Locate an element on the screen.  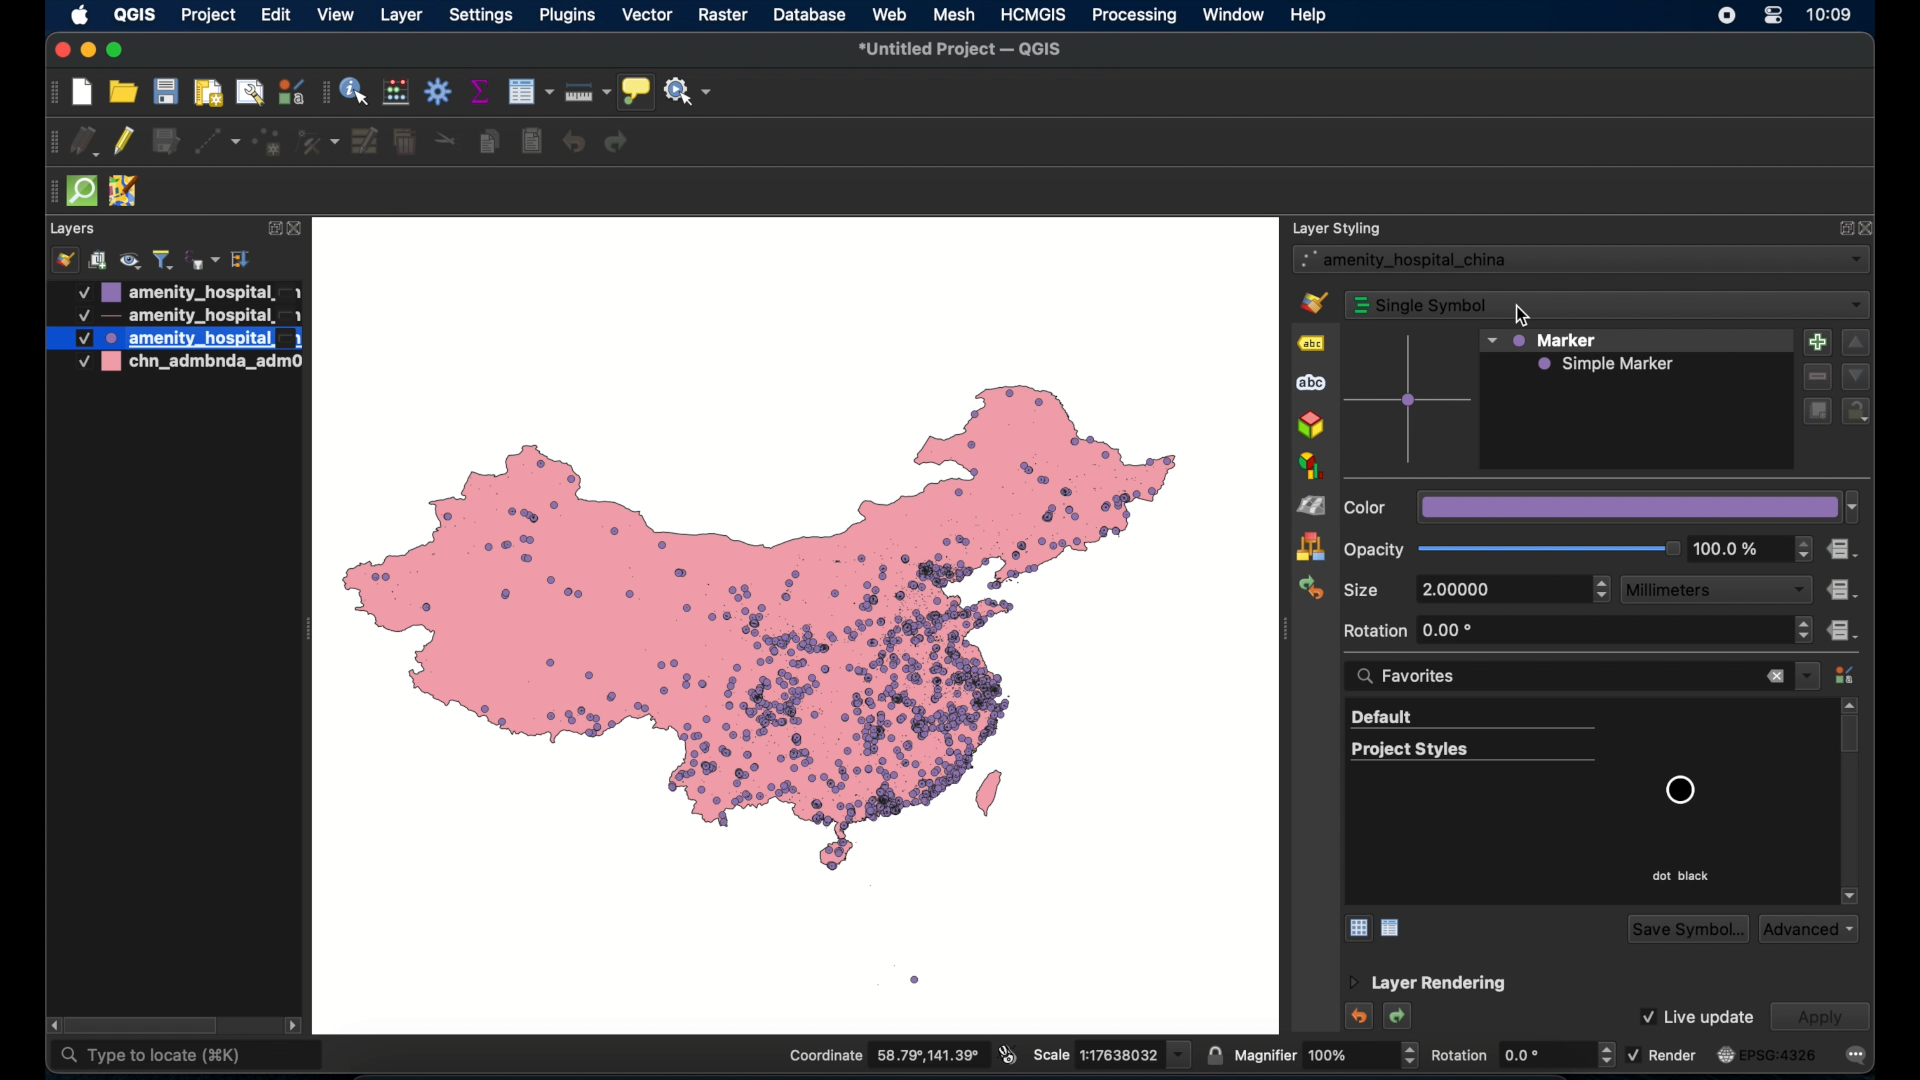
opacity slider is located at coordinates (1514, 550).